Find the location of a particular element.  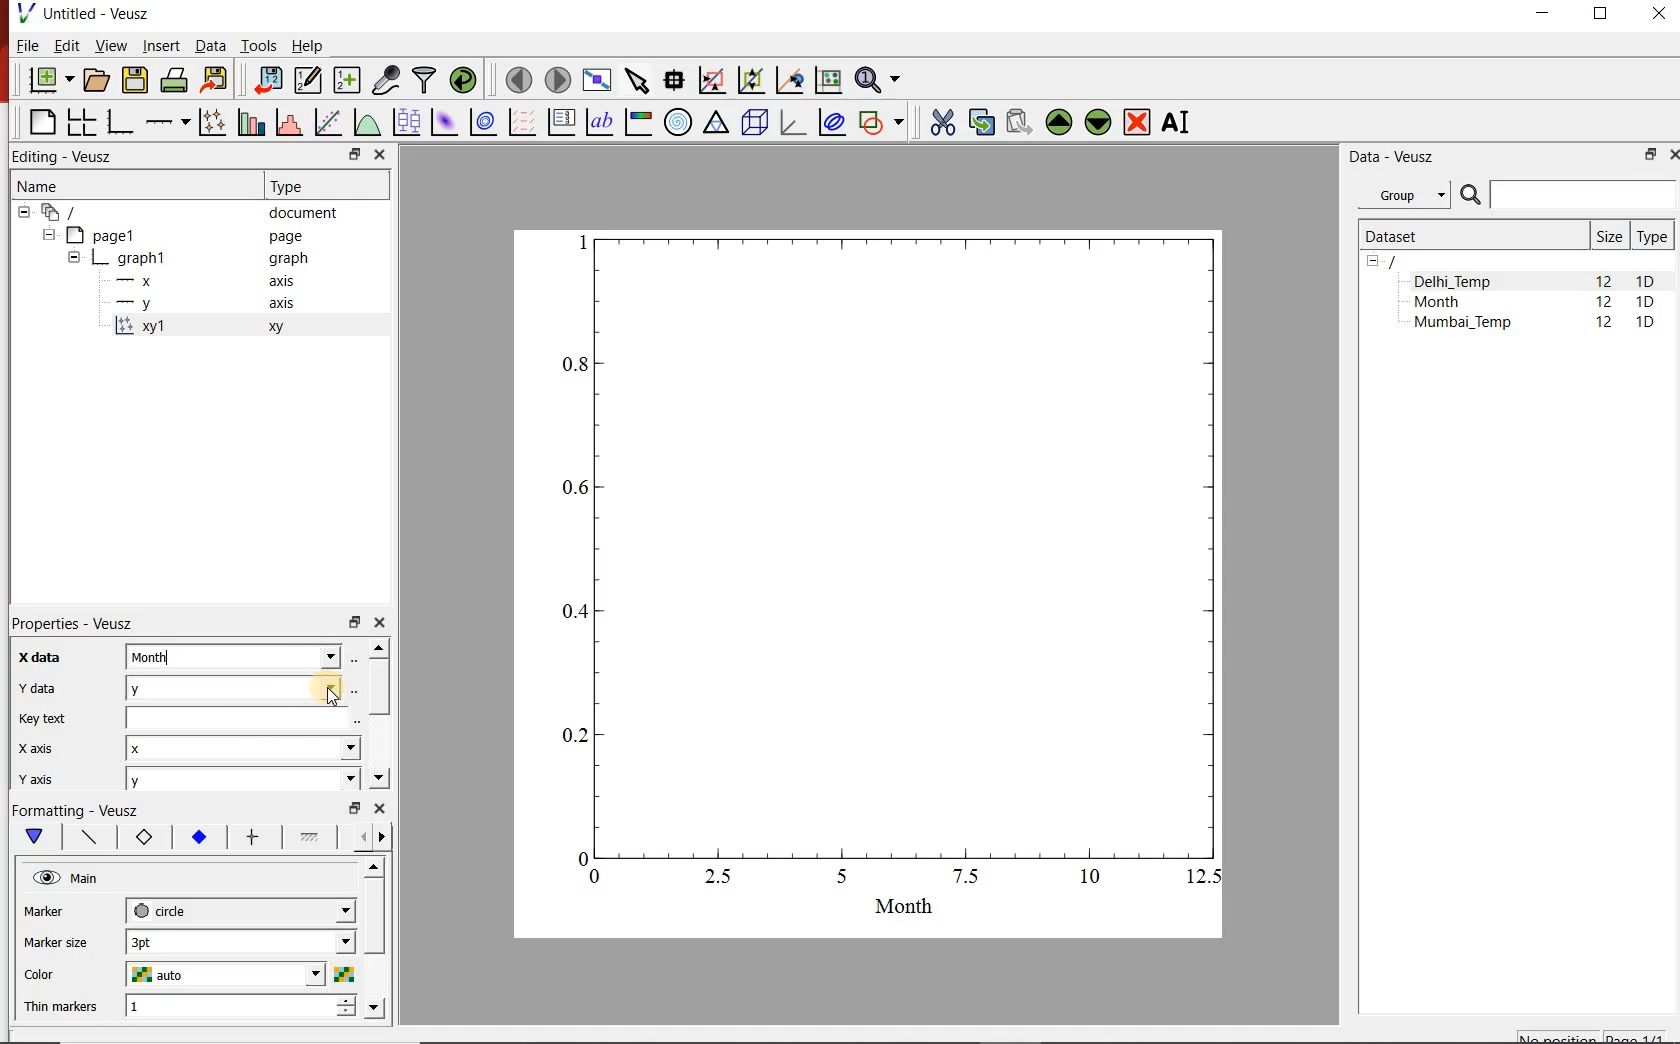

xy1 is located at coordinates (209, 327).